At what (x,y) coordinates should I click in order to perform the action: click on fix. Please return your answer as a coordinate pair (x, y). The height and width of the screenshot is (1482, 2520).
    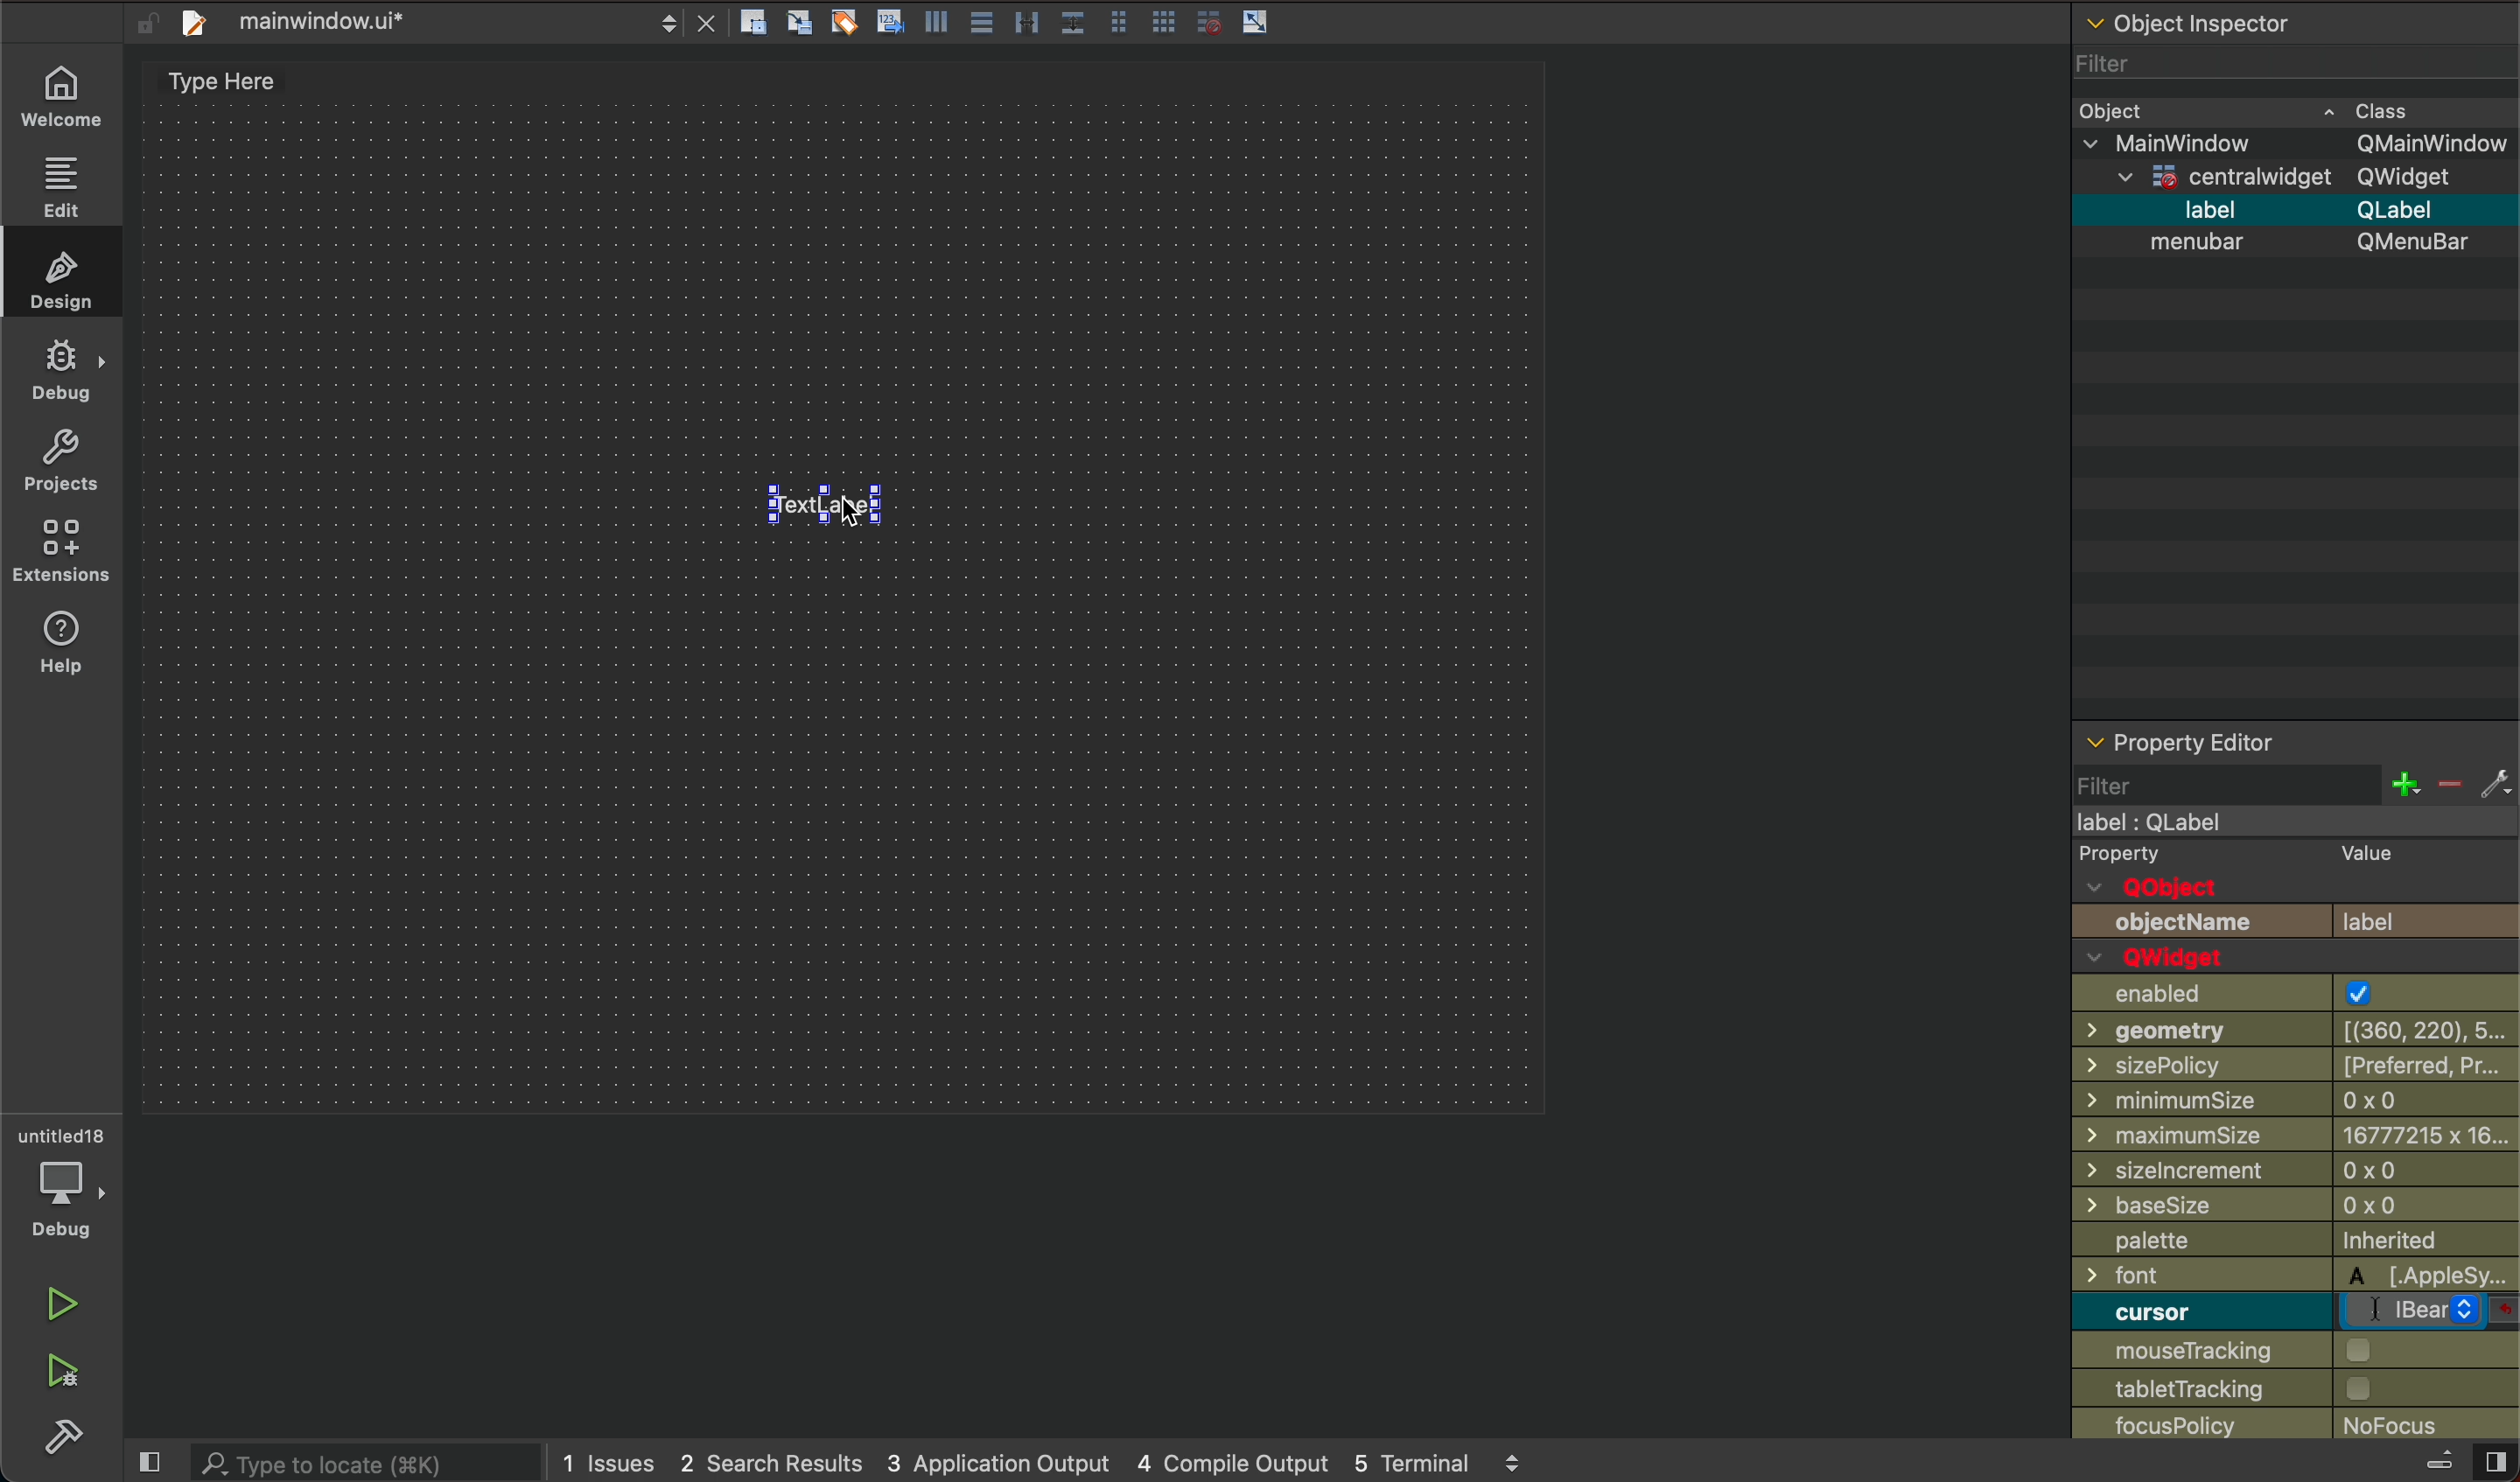
    Looking at the image, I should click on (2500, 784).